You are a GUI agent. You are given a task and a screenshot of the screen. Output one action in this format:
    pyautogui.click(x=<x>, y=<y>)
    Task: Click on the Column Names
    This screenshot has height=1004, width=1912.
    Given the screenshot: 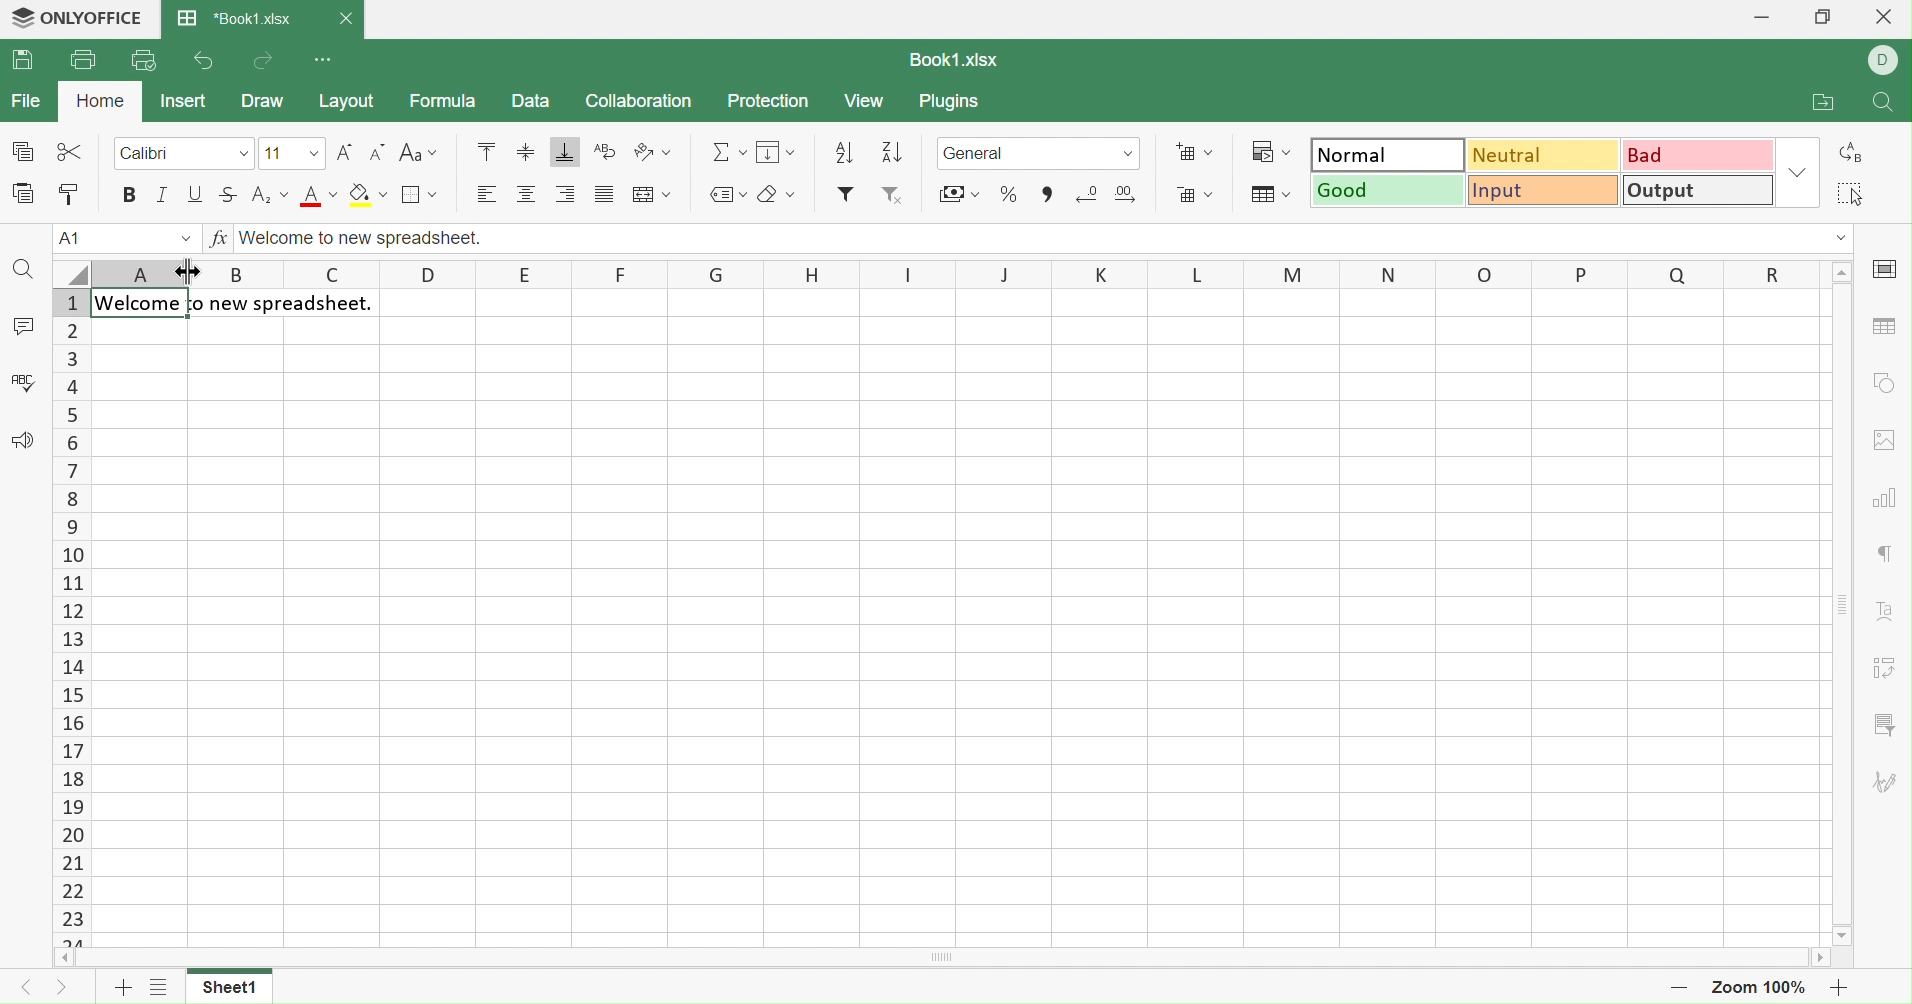 What is the action you would take?
    pyautogui.click(x=926, y=273)
    